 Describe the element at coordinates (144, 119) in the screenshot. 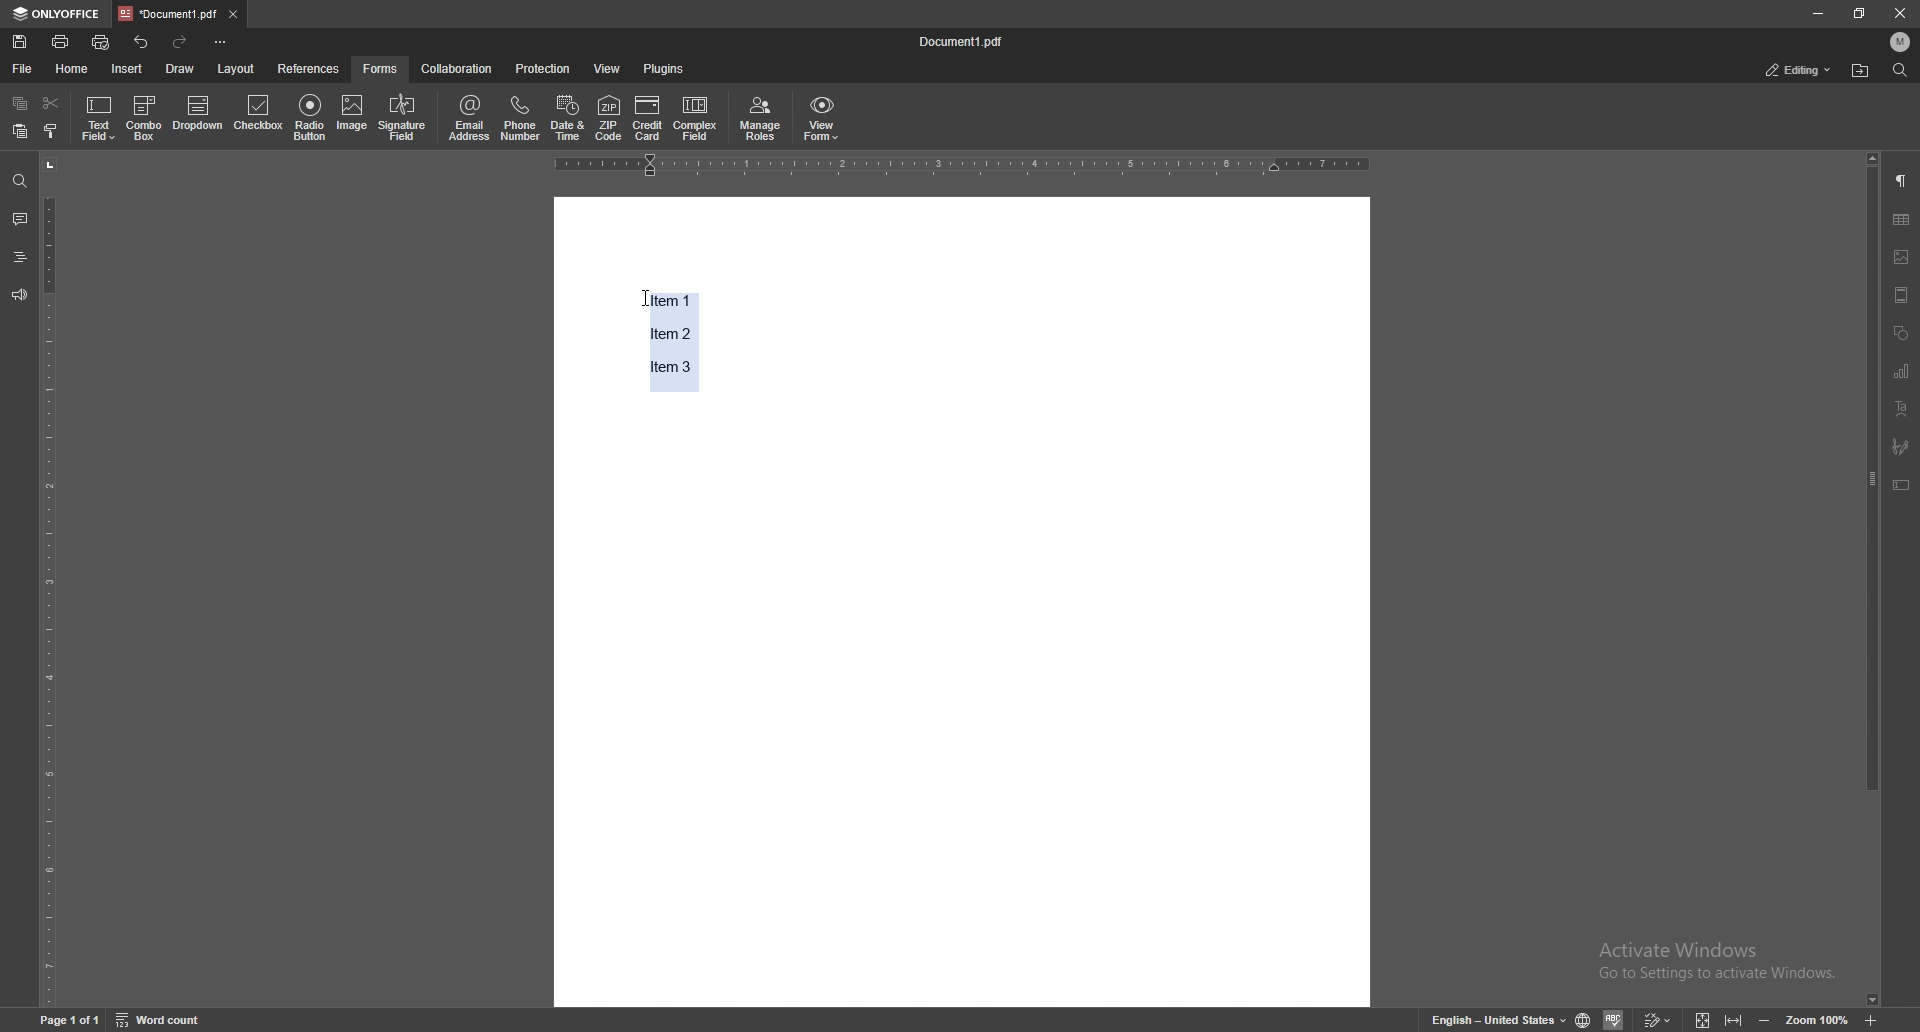

I see `combo box` at that location.